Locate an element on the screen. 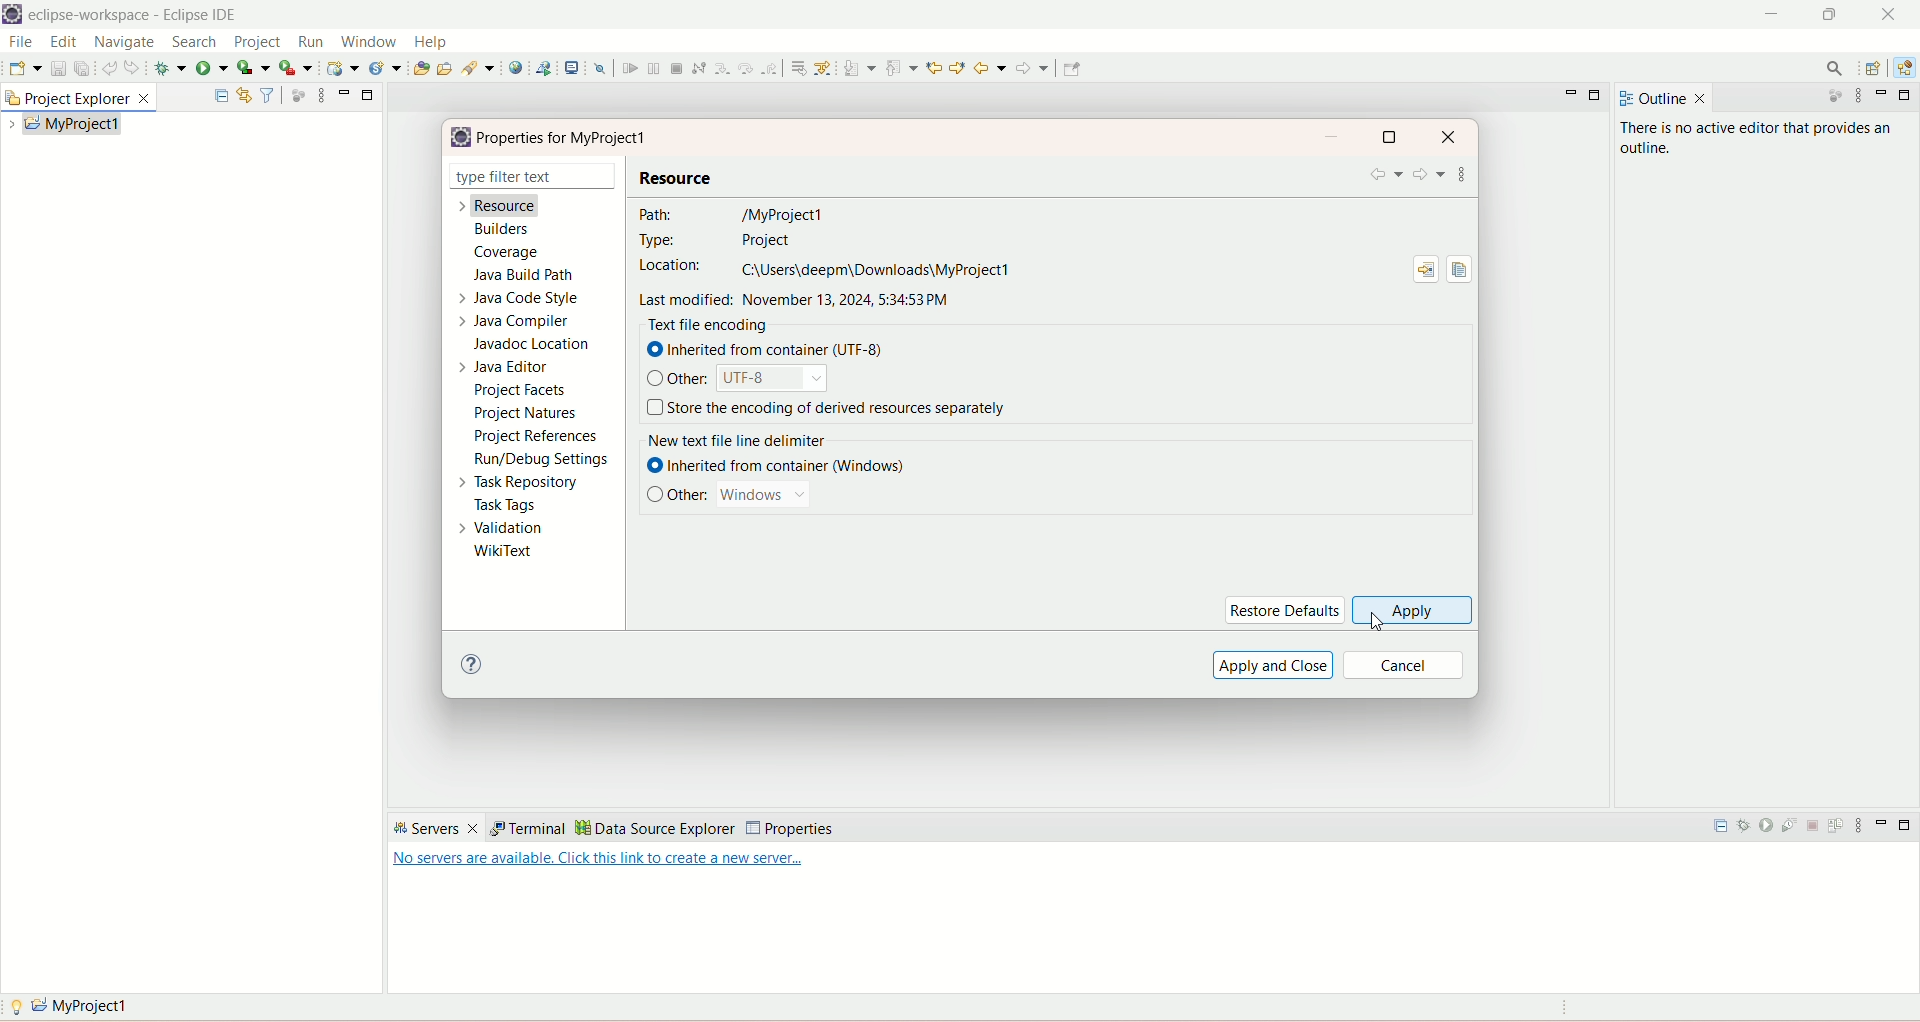 The image size is (1920, 1022). minimize is located at coordinates (343, 93).